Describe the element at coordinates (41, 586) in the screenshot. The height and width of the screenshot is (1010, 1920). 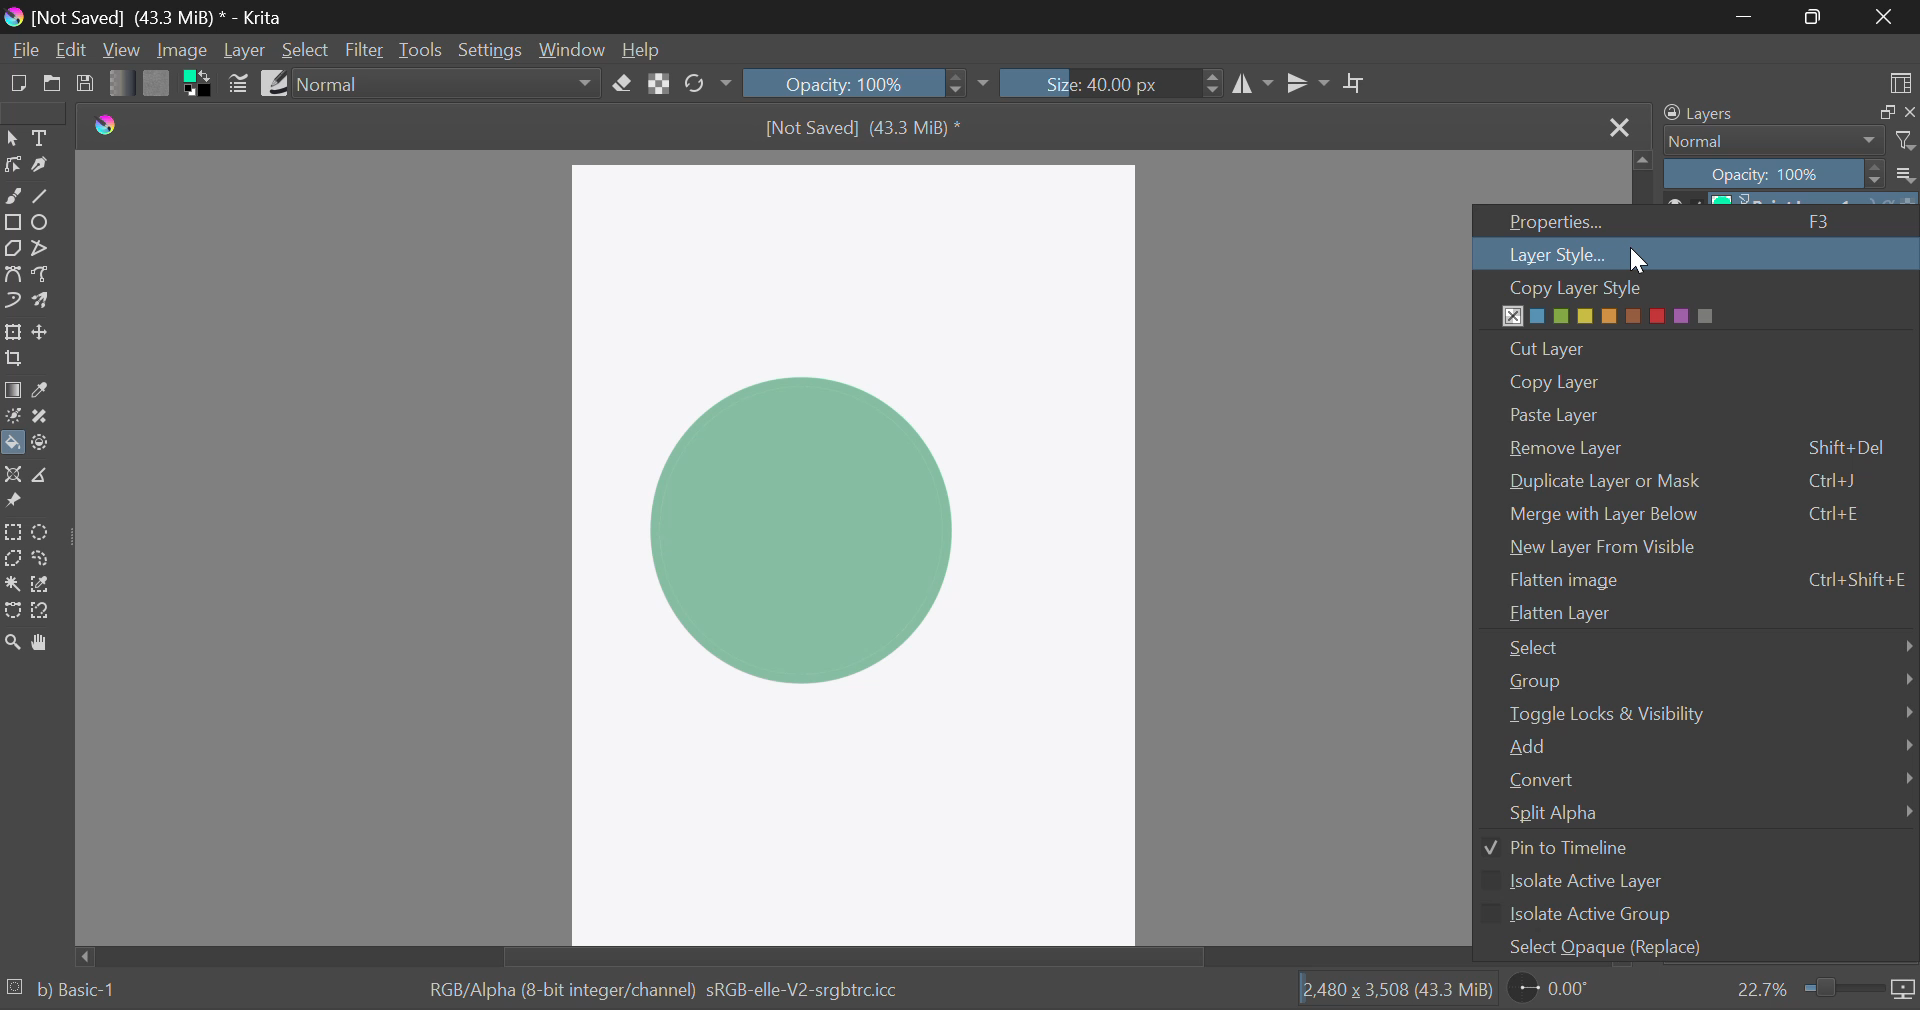
I see `Similar Color Selection` at that location.